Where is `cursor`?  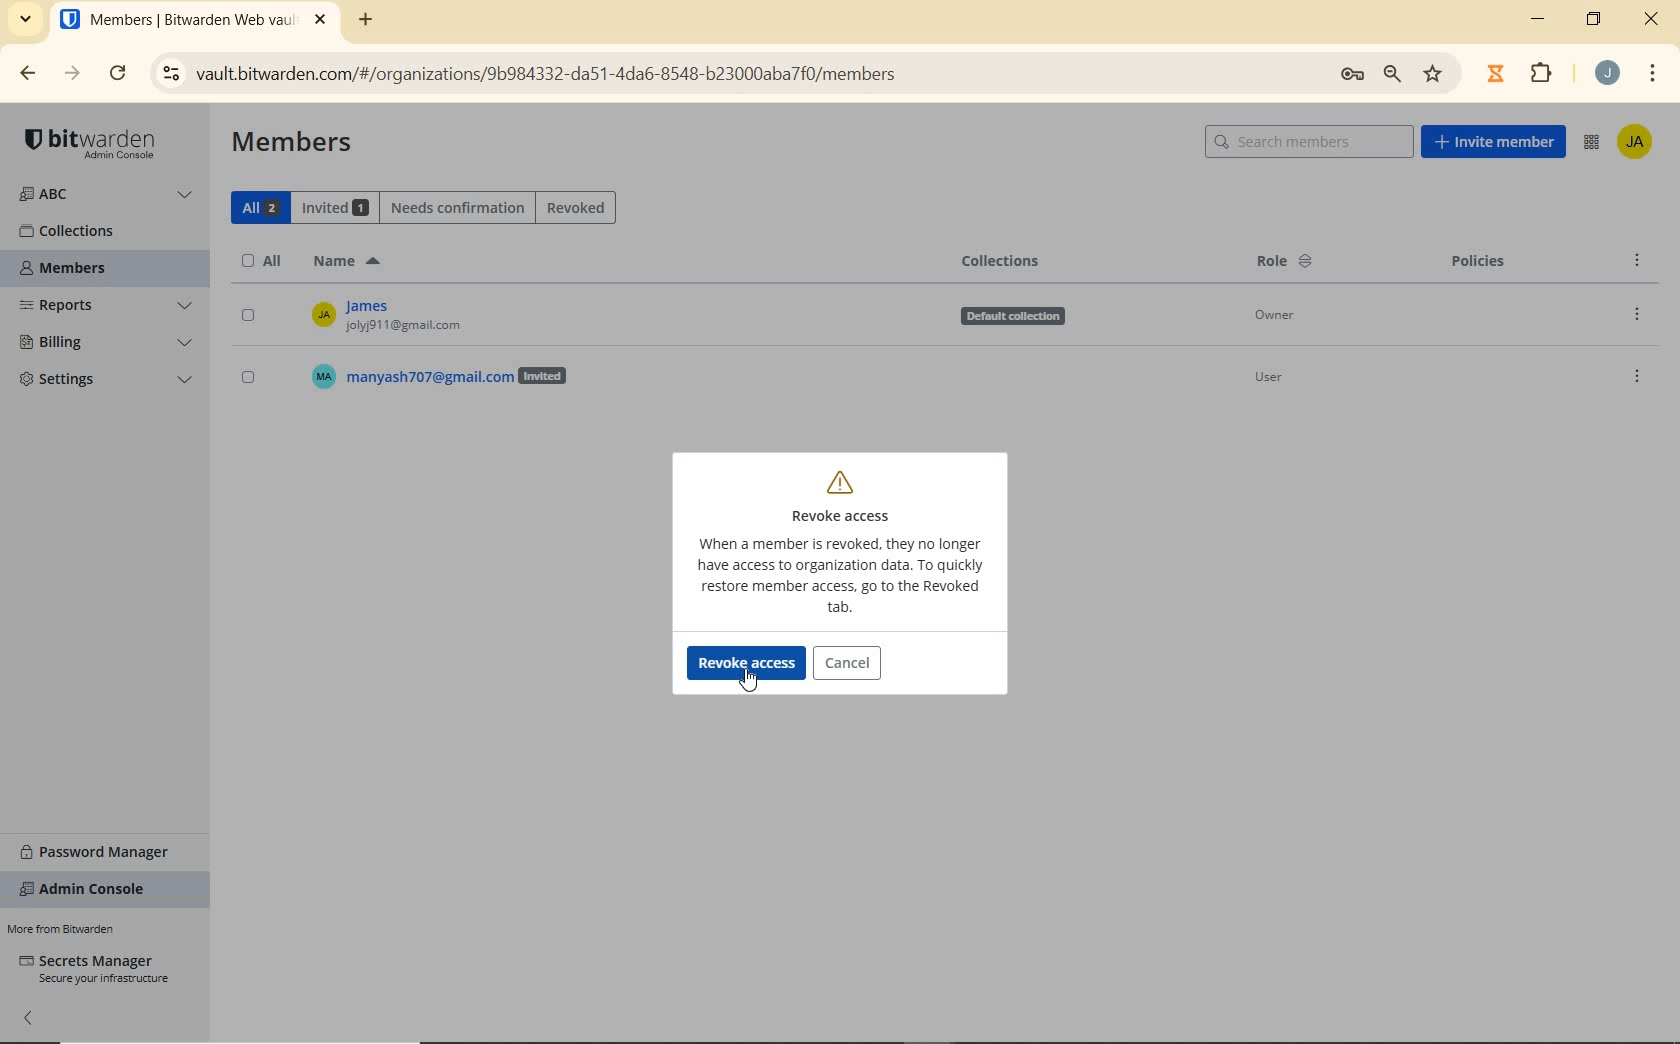
cursor is located at coordinates (747, 689).